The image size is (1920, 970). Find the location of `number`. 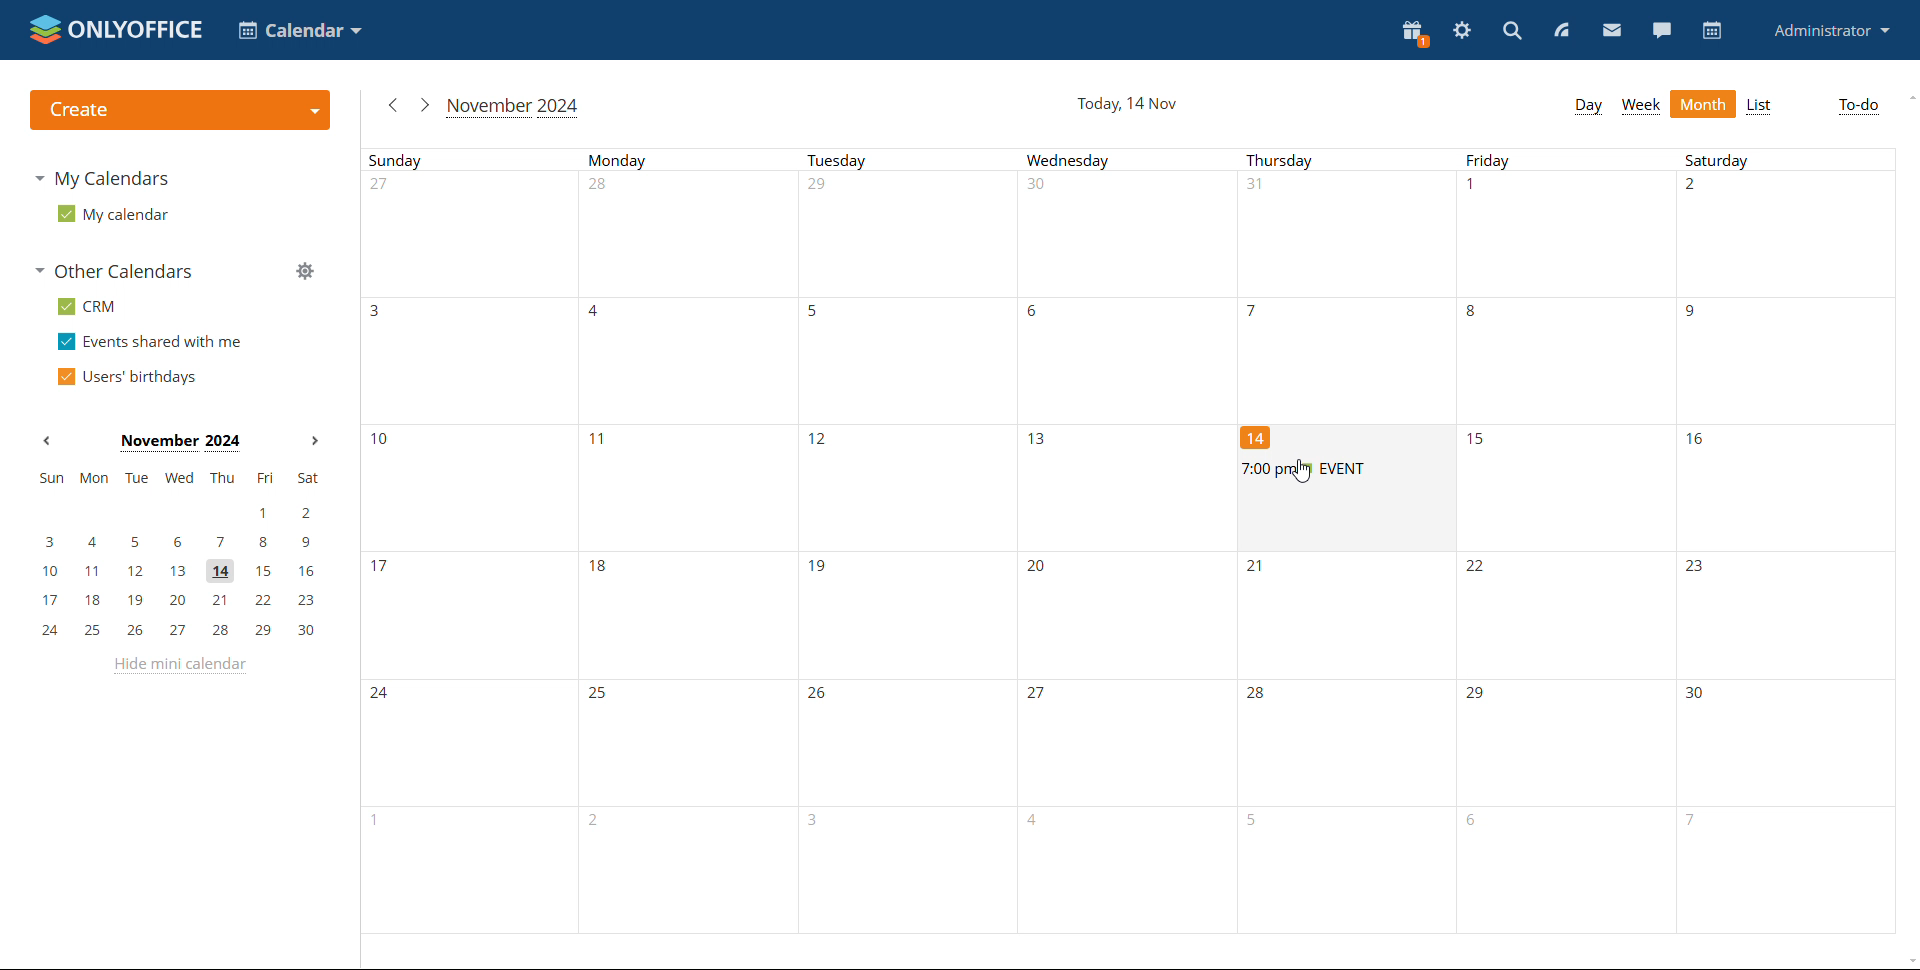

number is located at coordinates (599, 694).